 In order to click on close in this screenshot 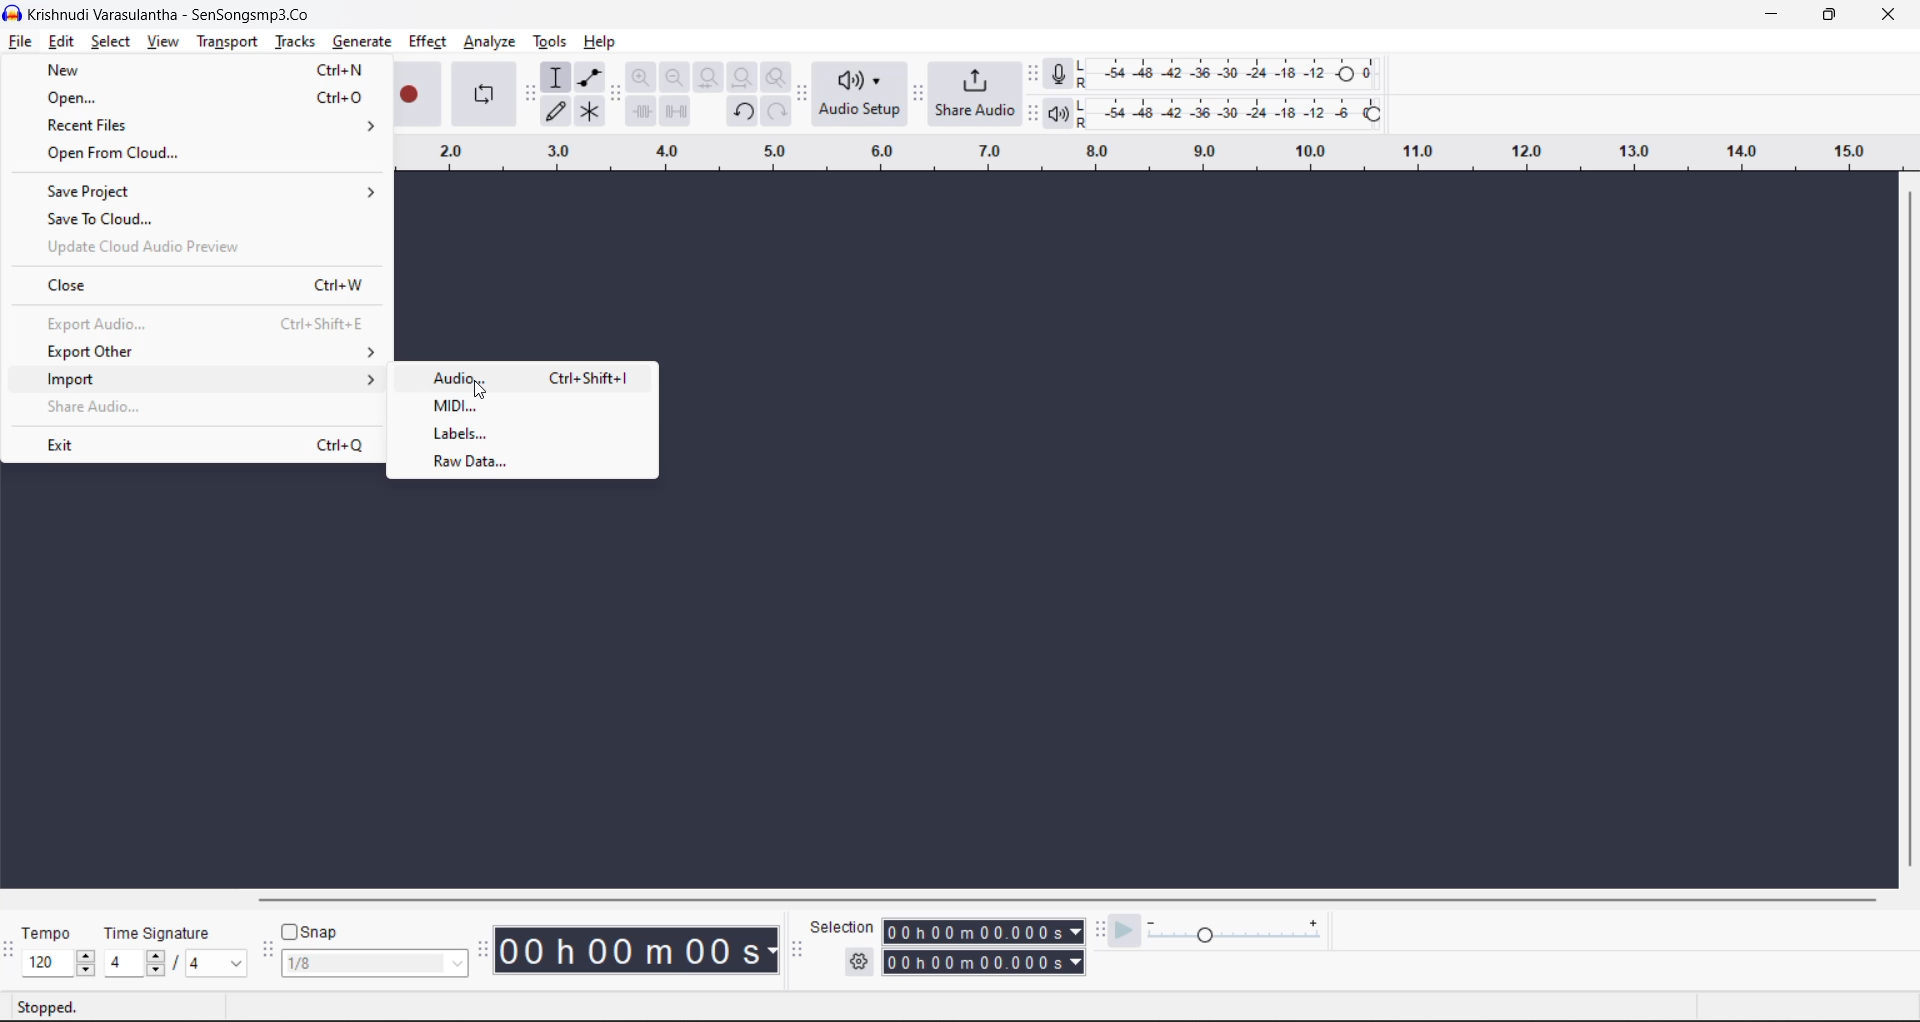, I will do `click(206, 286)`.